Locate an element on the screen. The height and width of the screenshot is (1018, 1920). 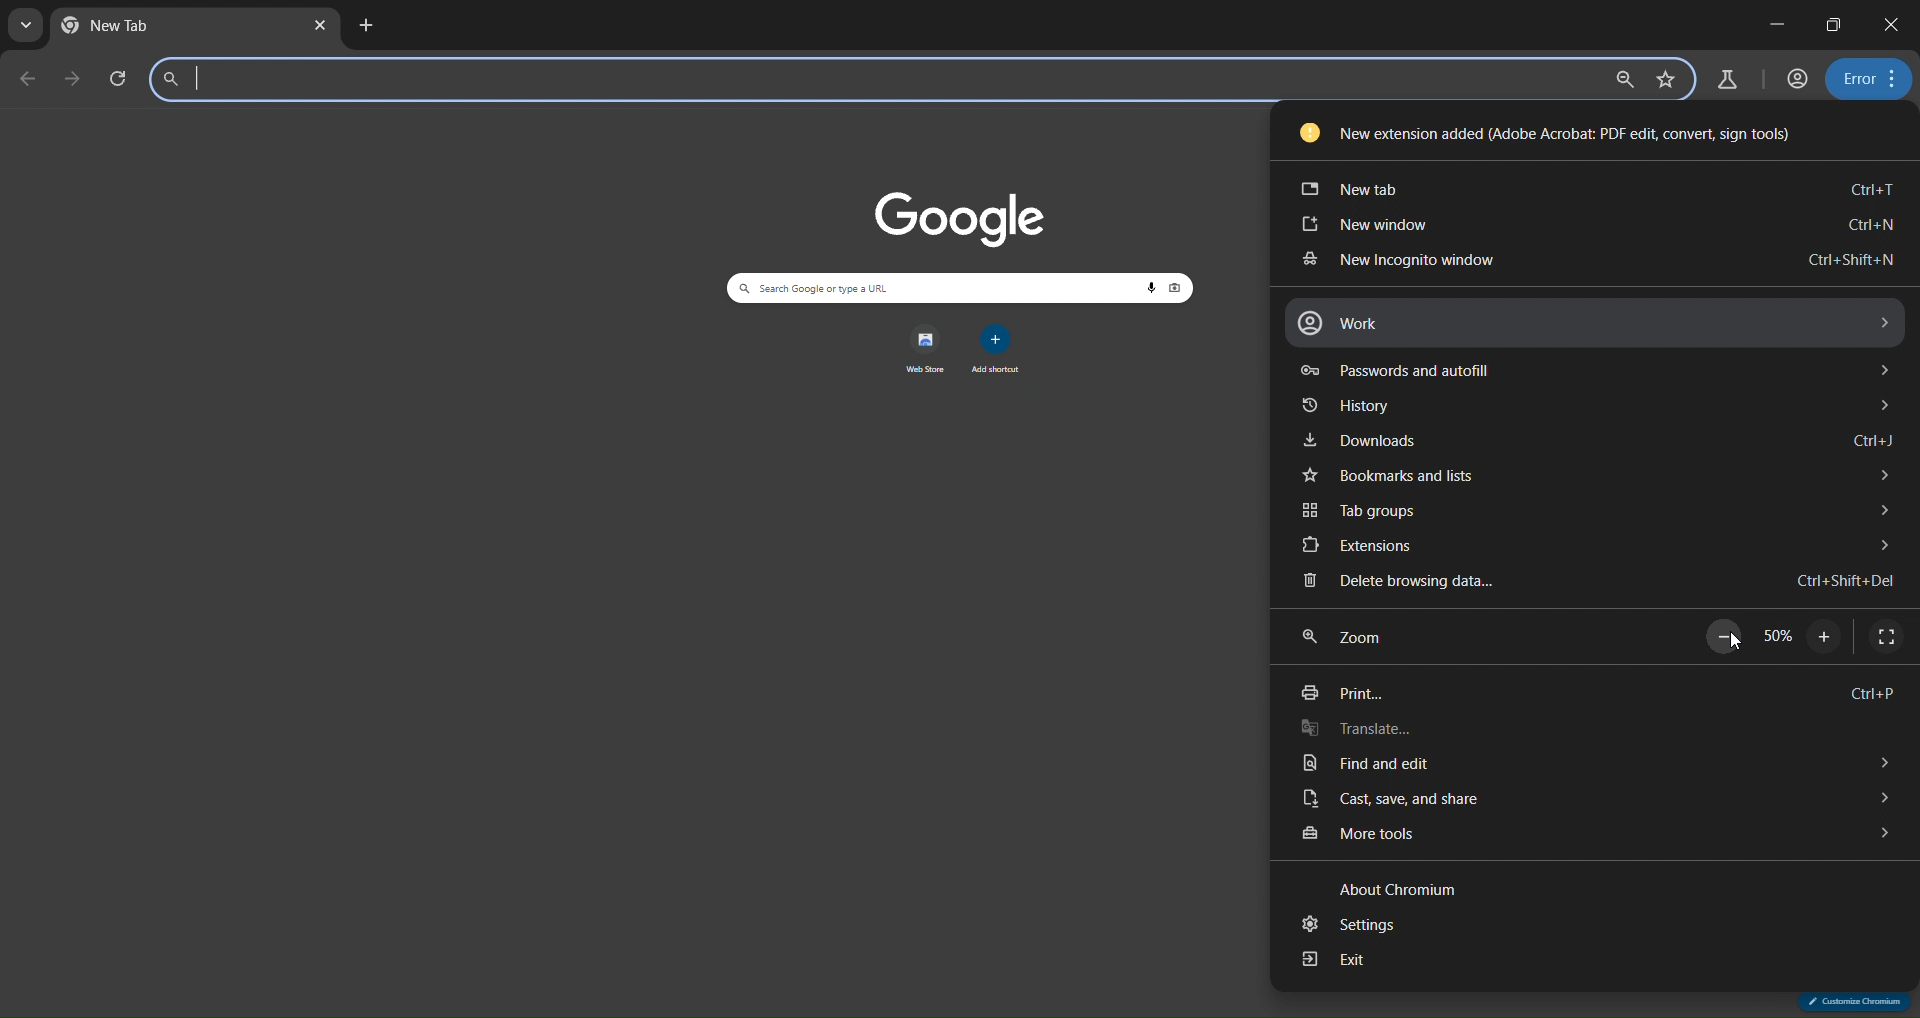
zoom in is located at coordinates (1826, 633).